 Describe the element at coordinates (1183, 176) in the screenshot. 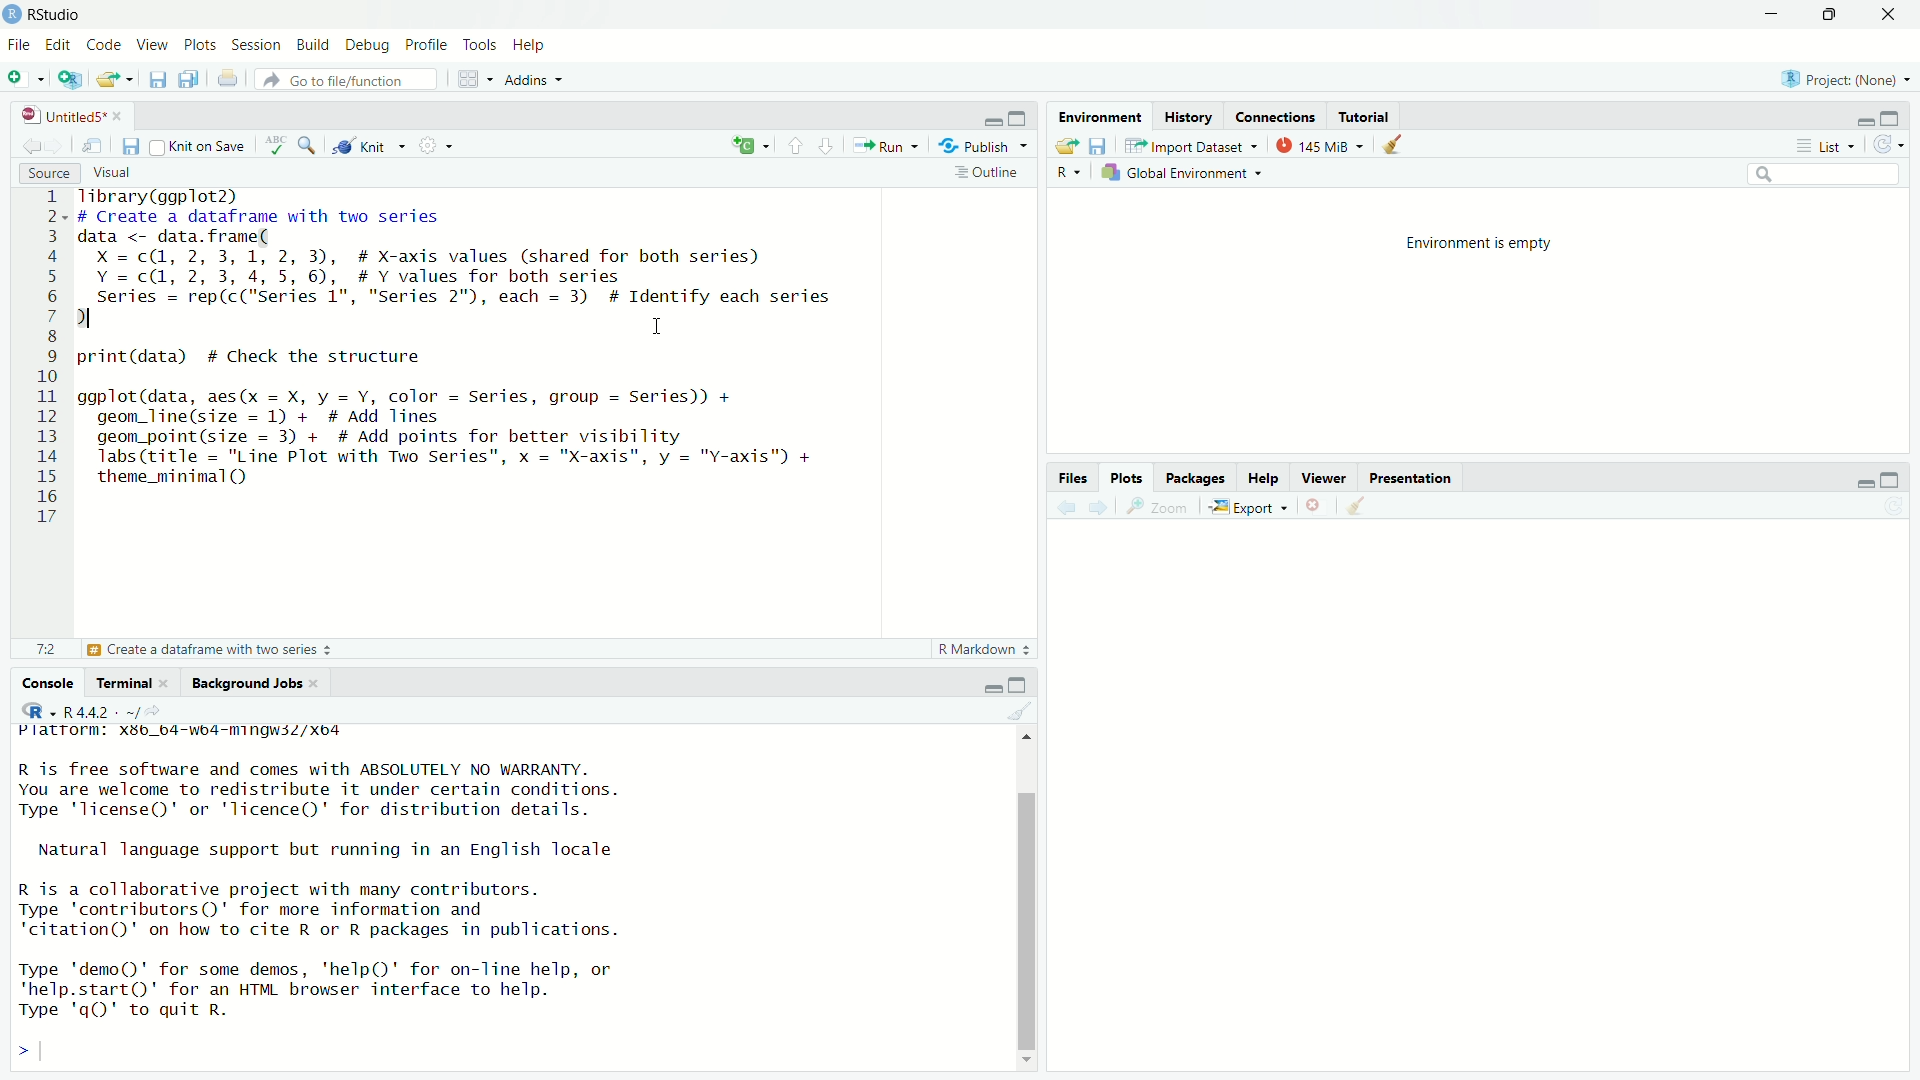

I see `Global Enviornment` at that location.